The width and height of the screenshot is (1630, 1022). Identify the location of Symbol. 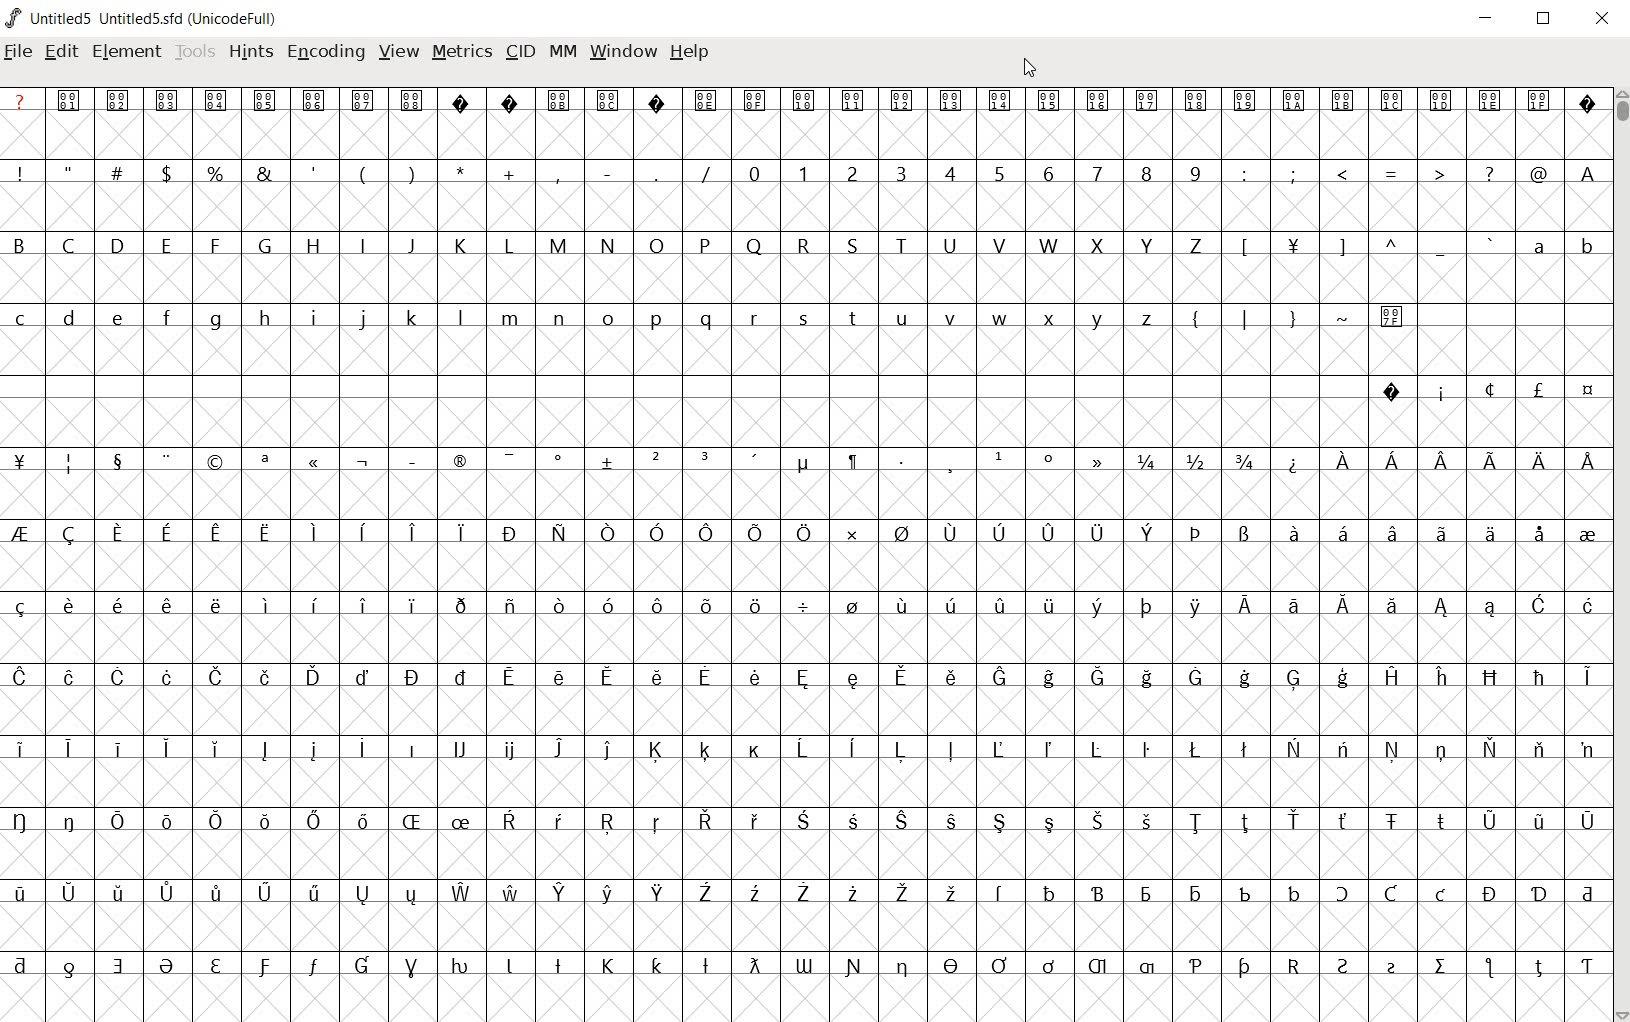
(364, 100).